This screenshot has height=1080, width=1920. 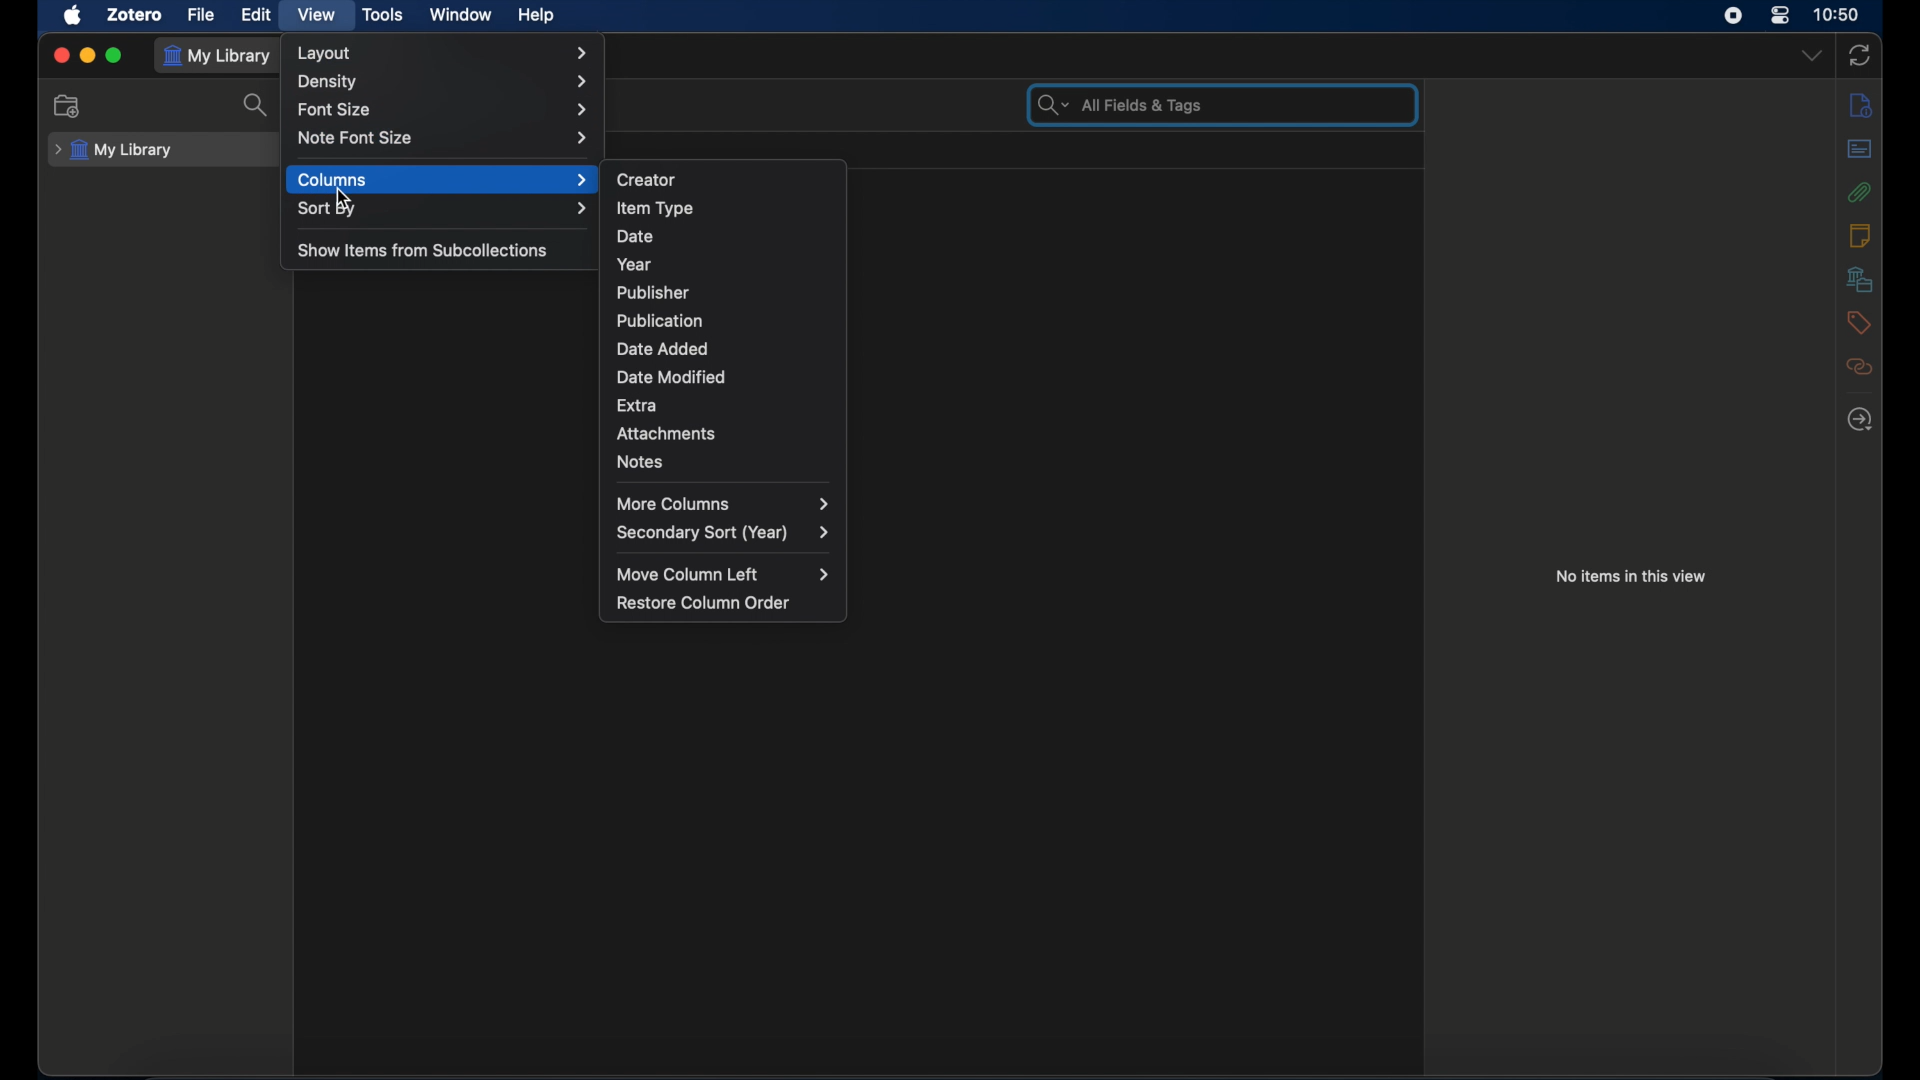 What do you see at coordinates (655, 208) in the screenshot?
I see `item type` at bounding box center [655, 208].